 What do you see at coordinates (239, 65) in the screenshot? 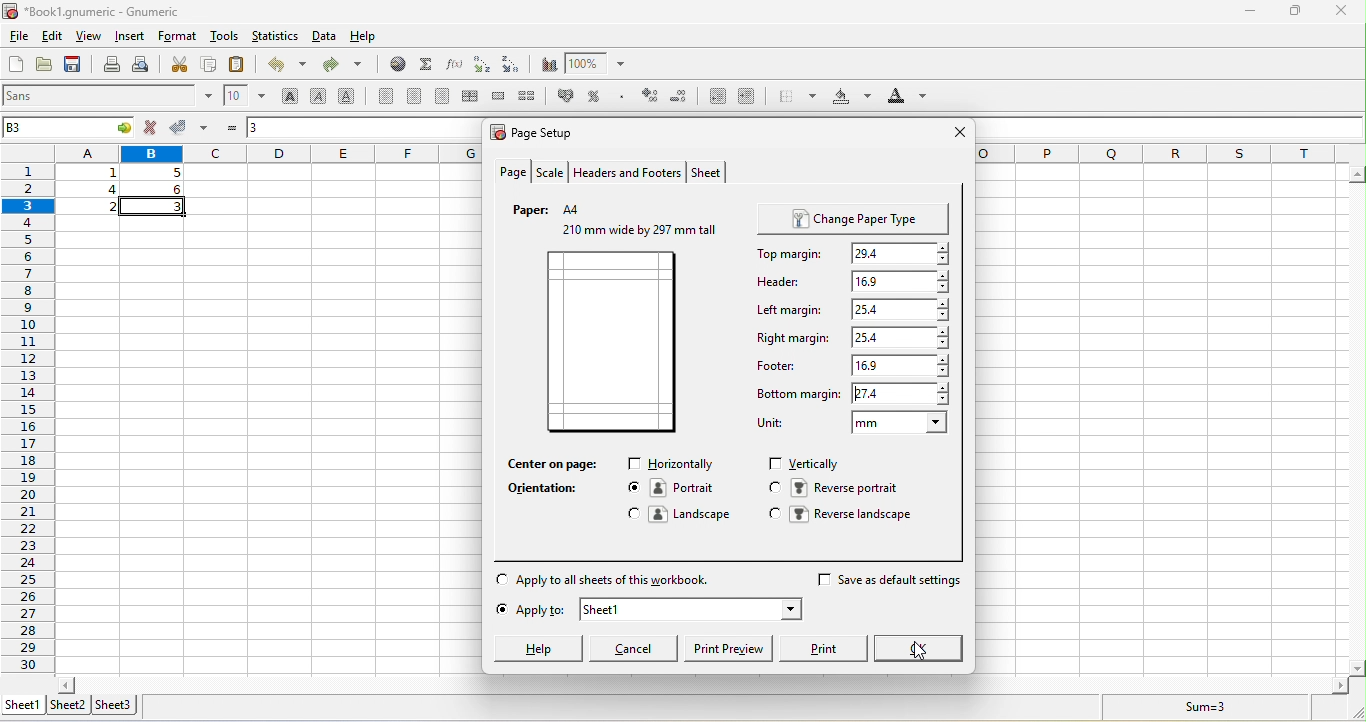
I see `paste` at bounding box center [239, 65].